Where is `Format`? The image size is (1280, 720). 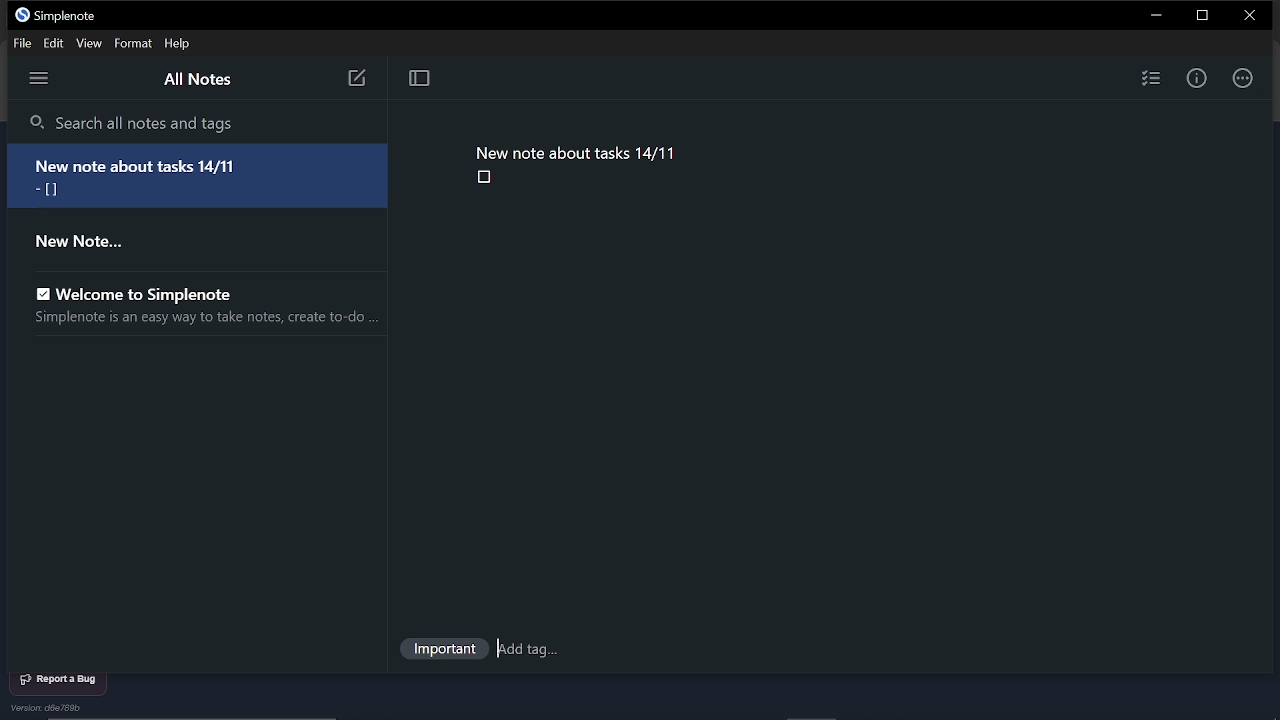 Format is located at coordinates (132, 44).